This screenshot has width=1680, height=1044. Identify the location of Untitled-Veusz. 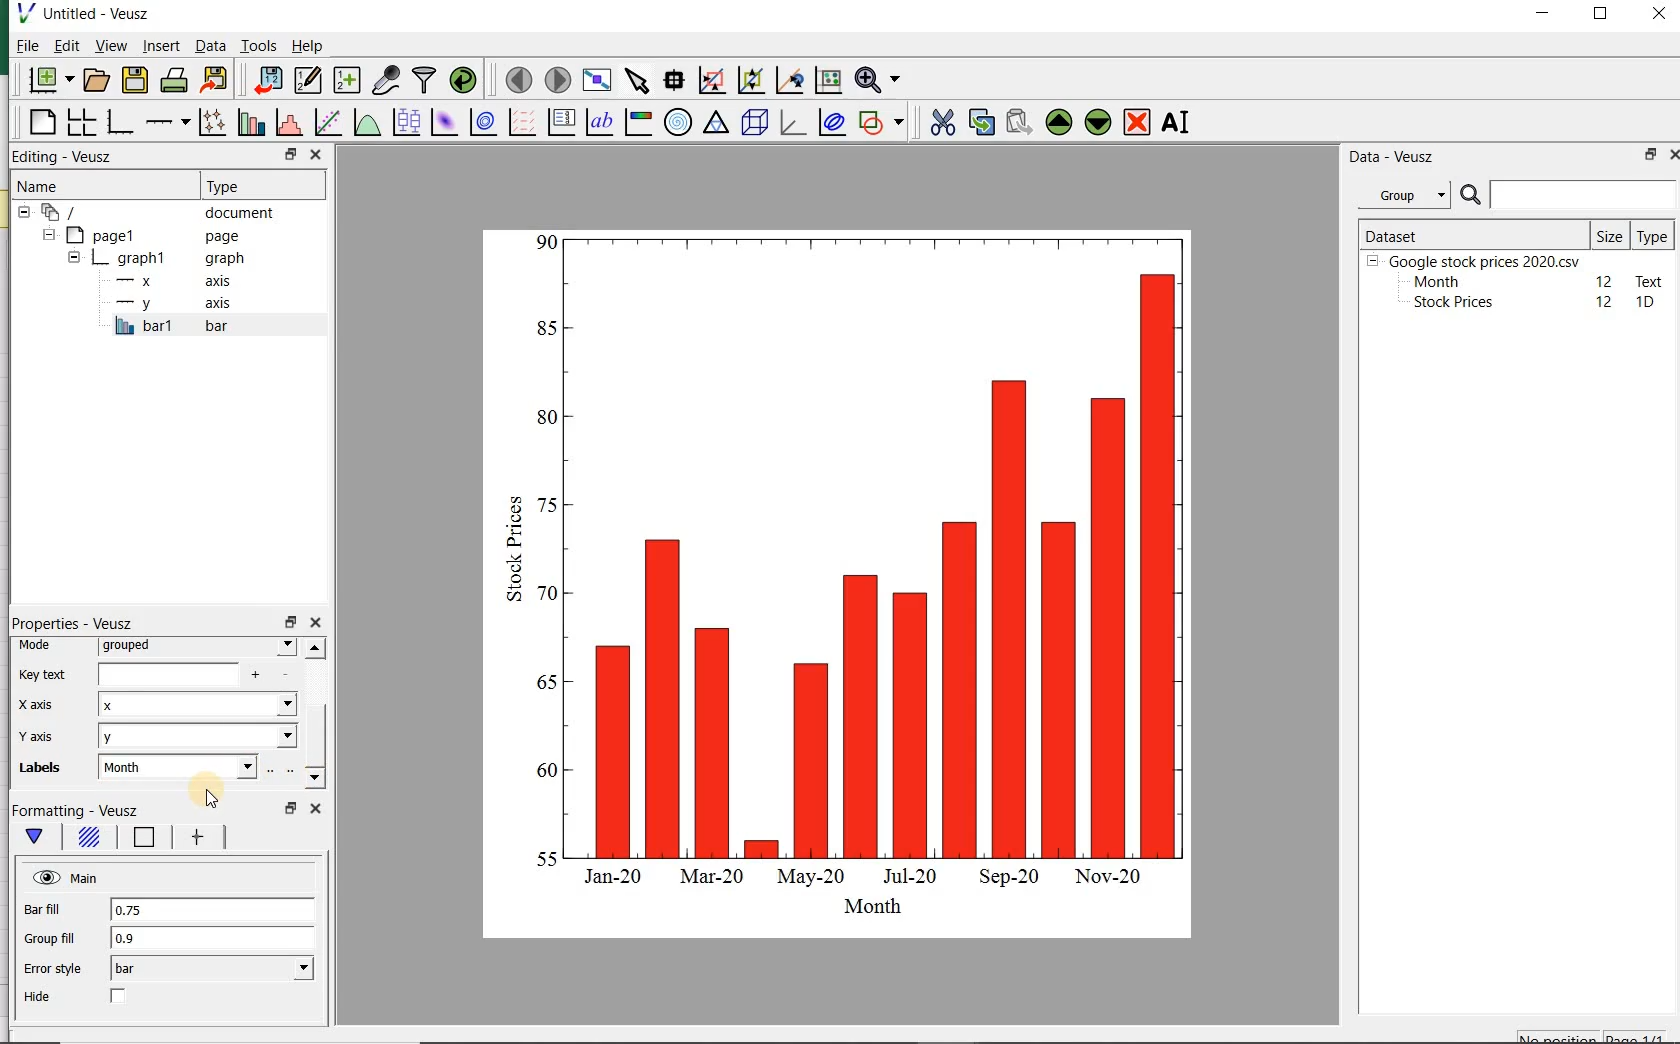
(93, 15).